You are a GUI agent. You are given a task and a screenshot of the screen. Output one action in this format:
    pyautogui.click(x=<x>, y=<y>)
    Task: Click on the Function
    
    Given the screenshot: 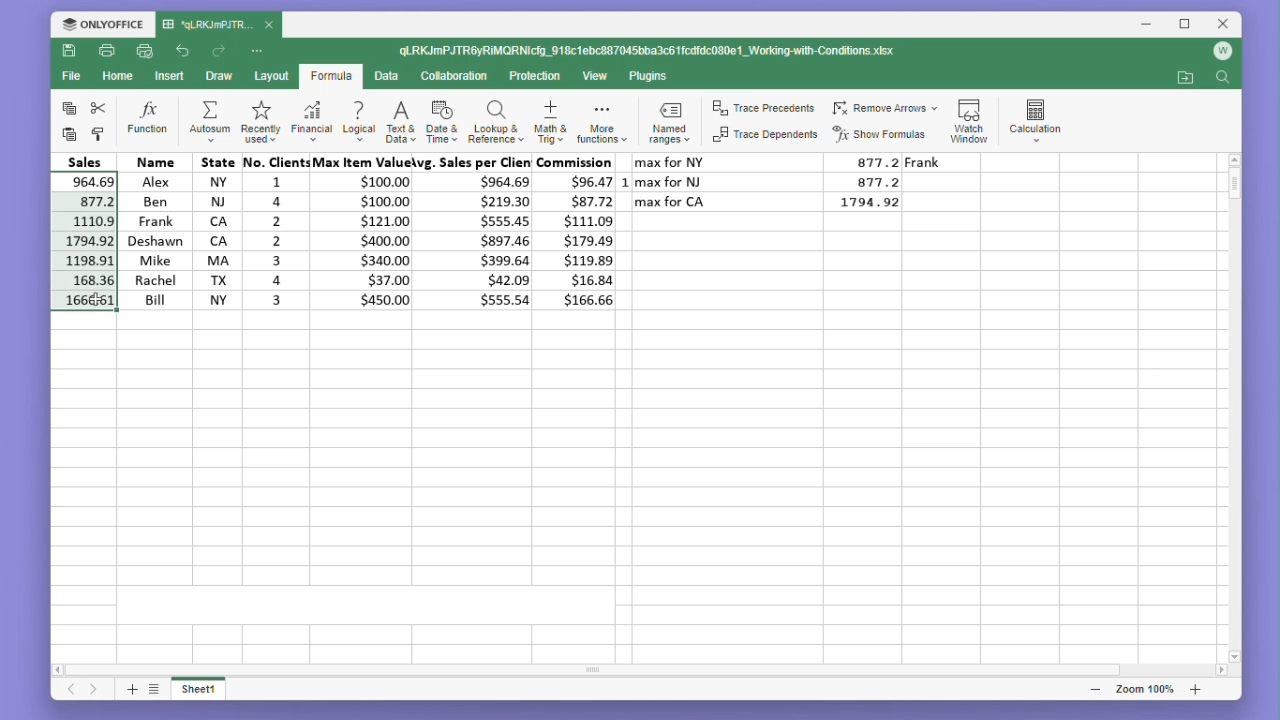 What is the action you would take?
    pyautogui.click(x=149, y=119)
    